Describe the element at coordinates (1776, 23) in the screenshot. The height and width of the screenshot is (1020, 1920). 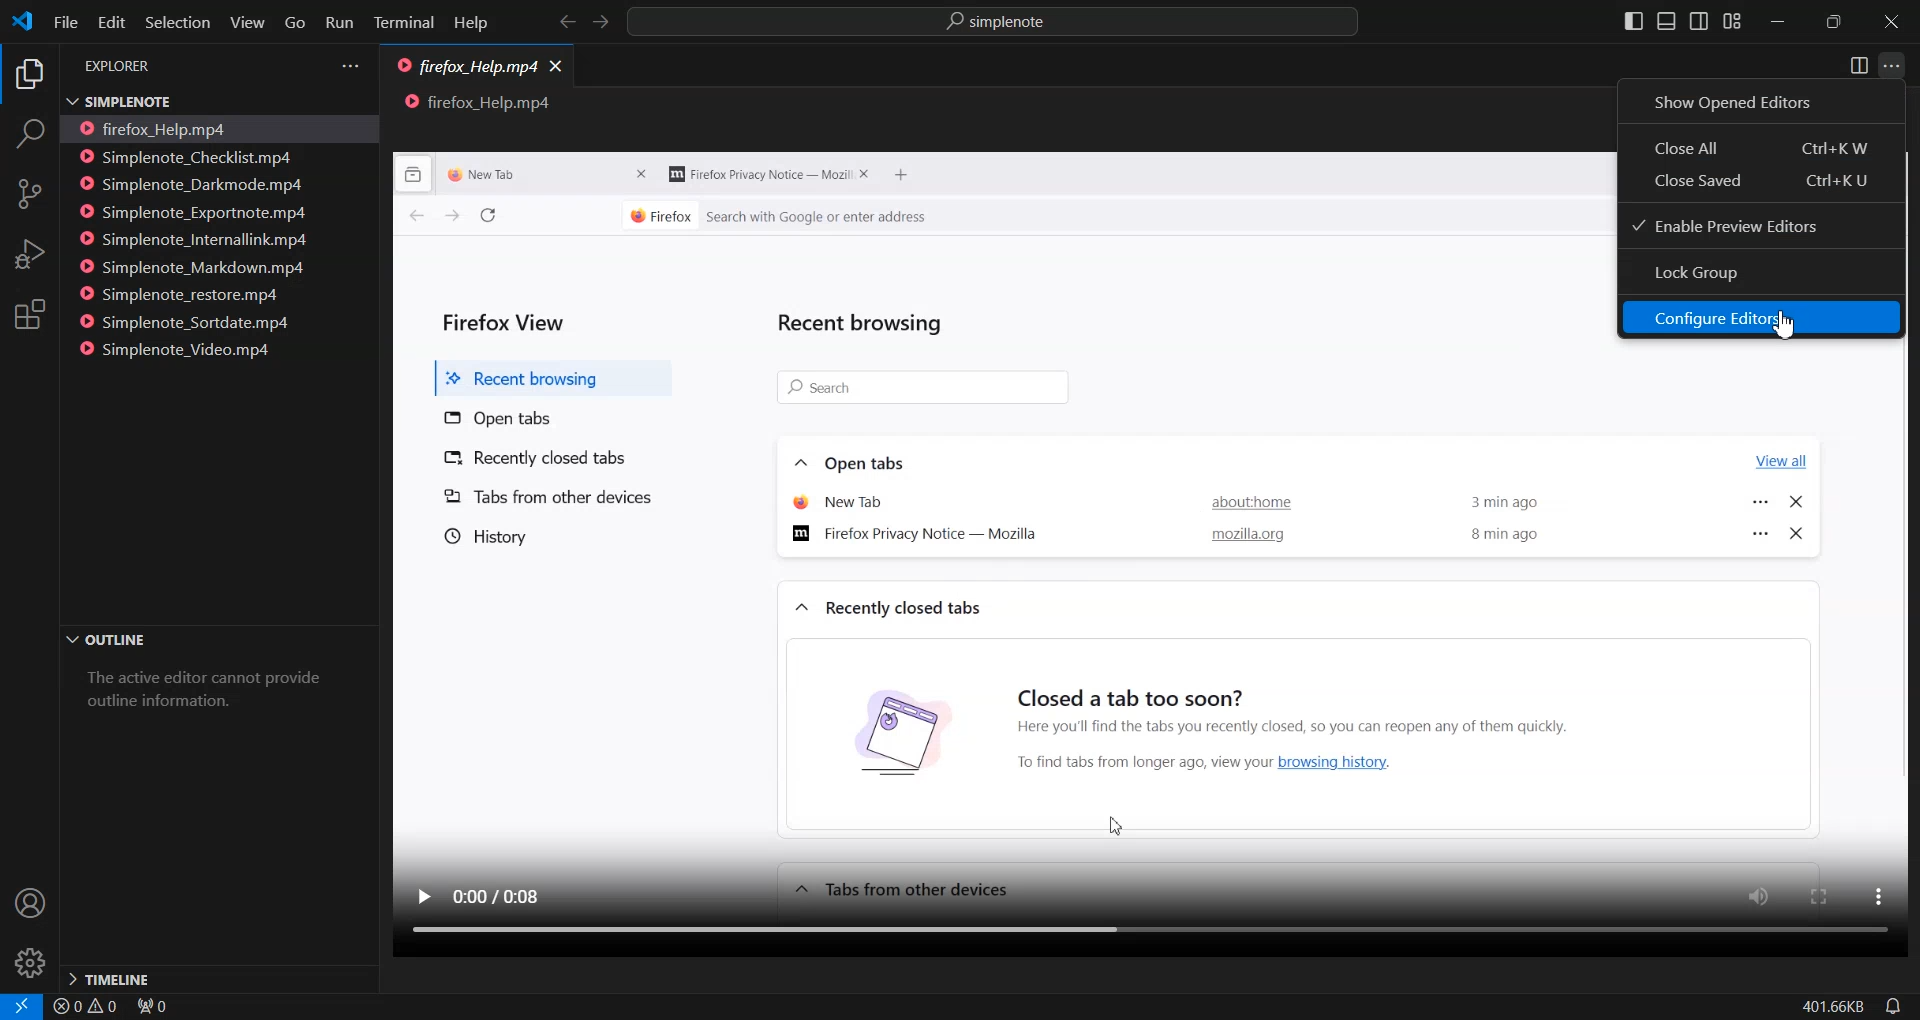
I see `Minimize` at that location.